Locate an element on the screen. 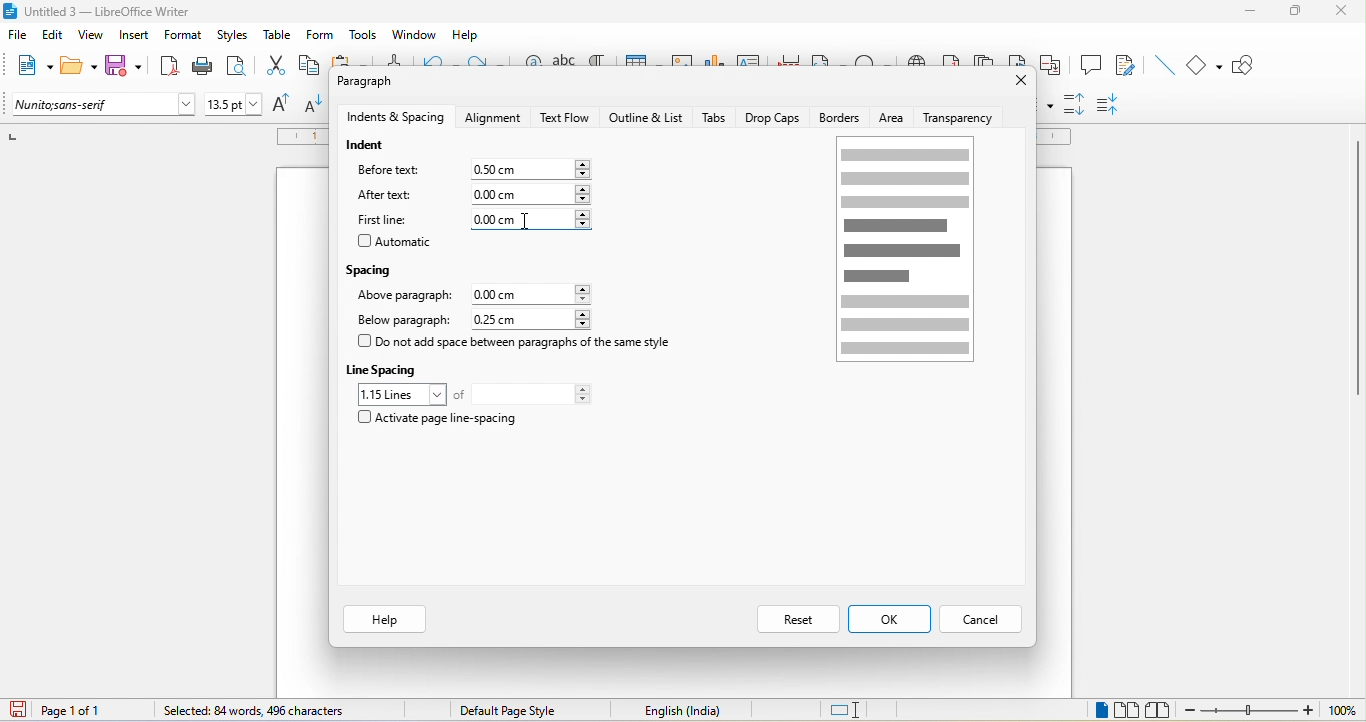 This screenshot has height=722, width=1366. 84 words, 496 characters is located at coordinates (251, 712).